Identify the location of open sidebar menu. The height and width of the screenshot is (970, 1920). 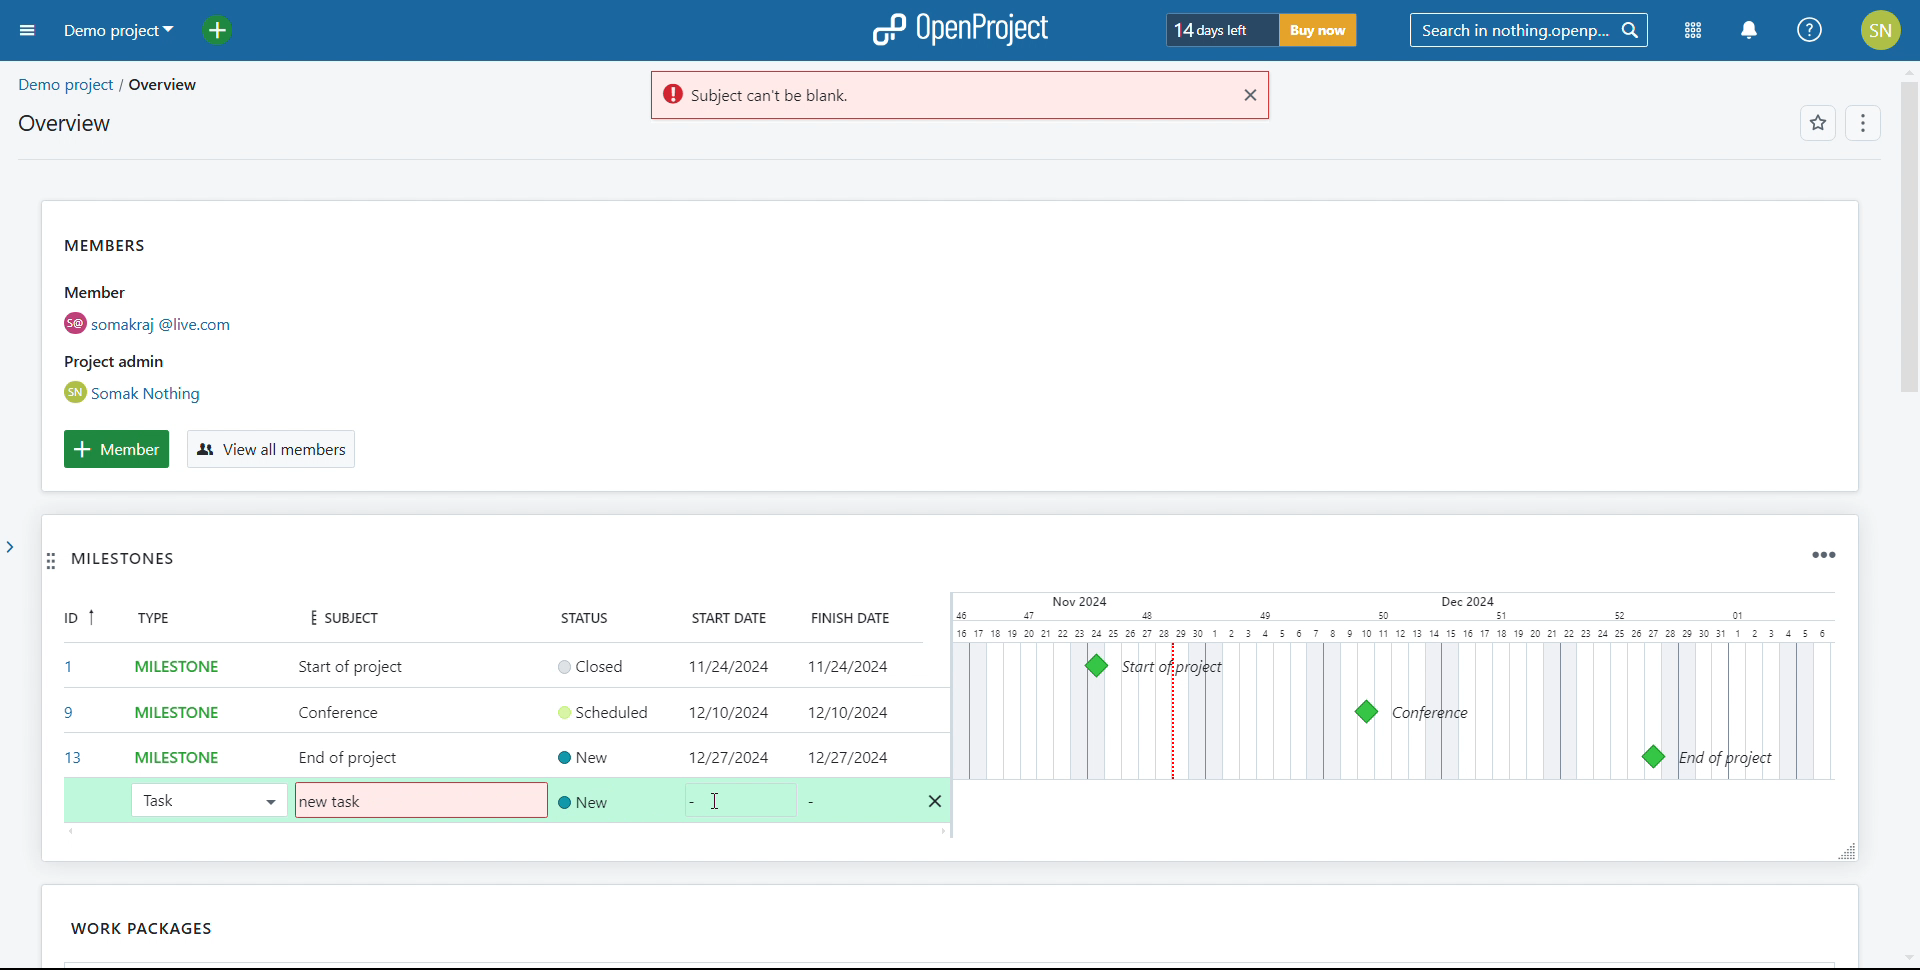
(28, 31).